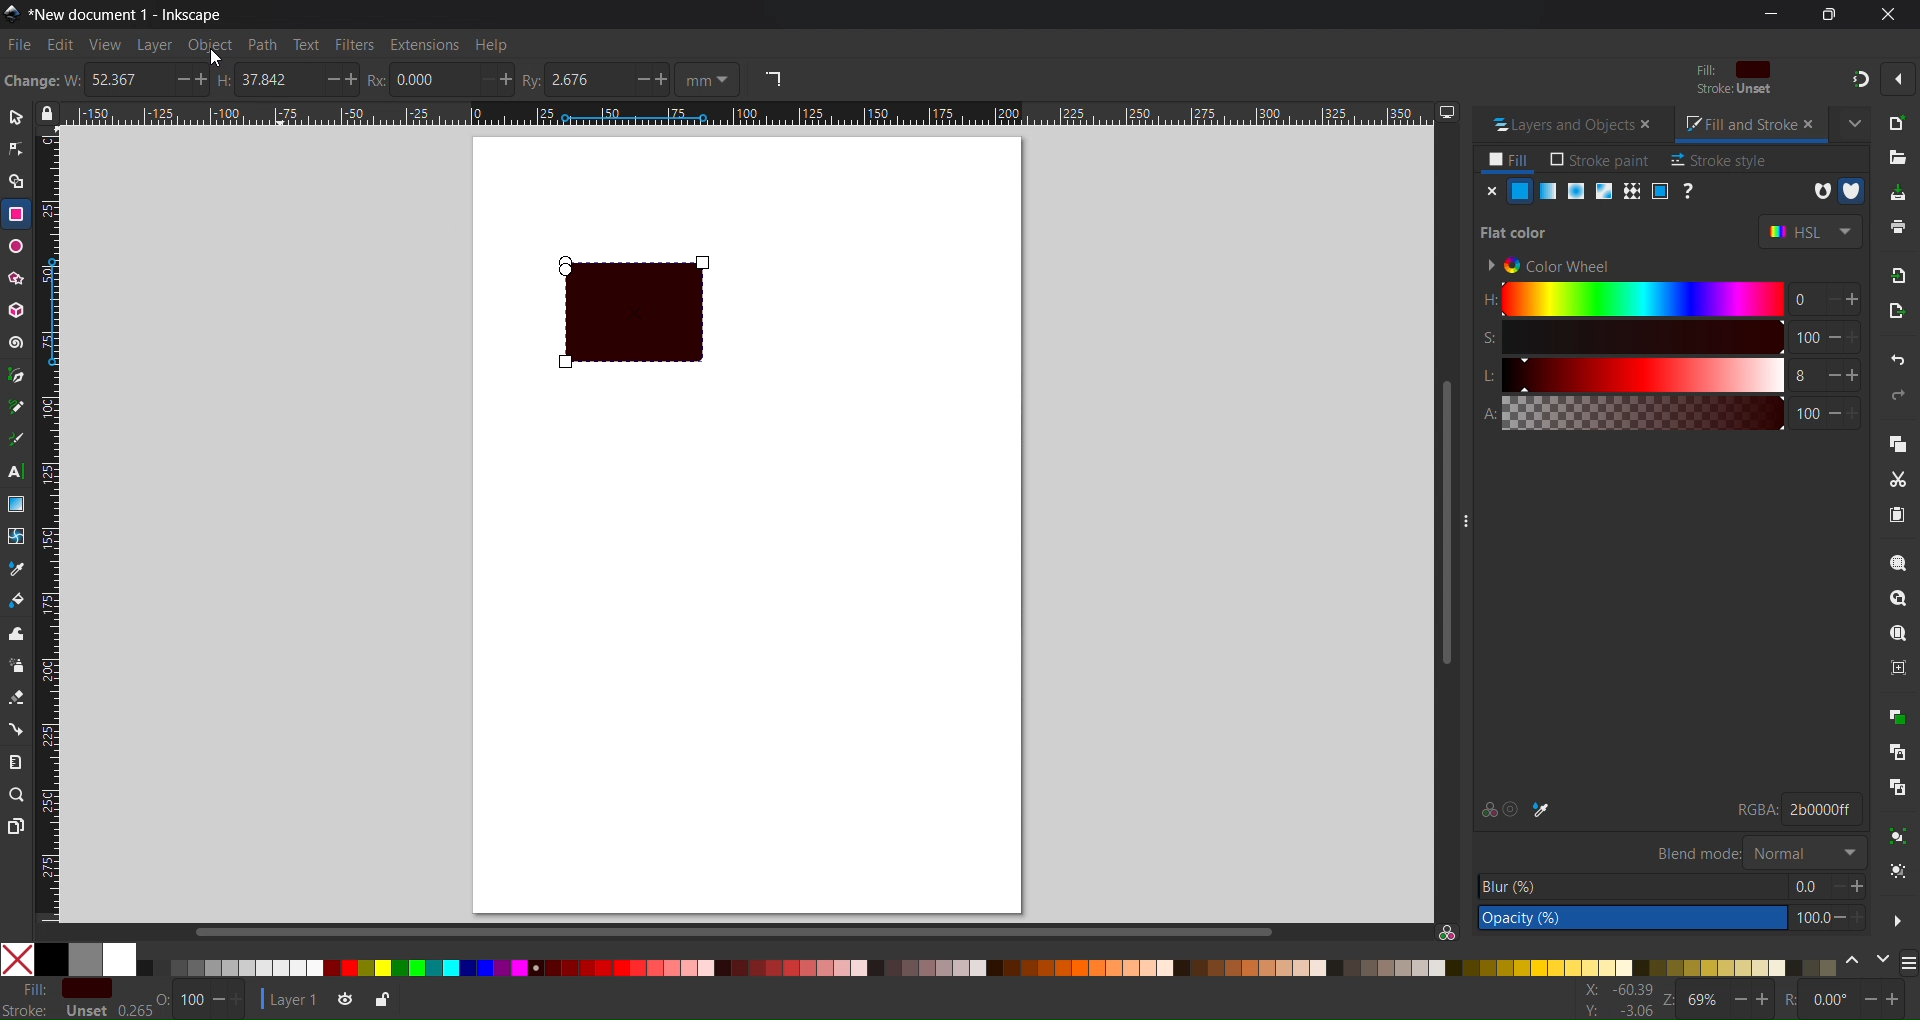 The width and height of the screenshot is (1920, 1020). I want to click on Flat color, so click(1520, 191).